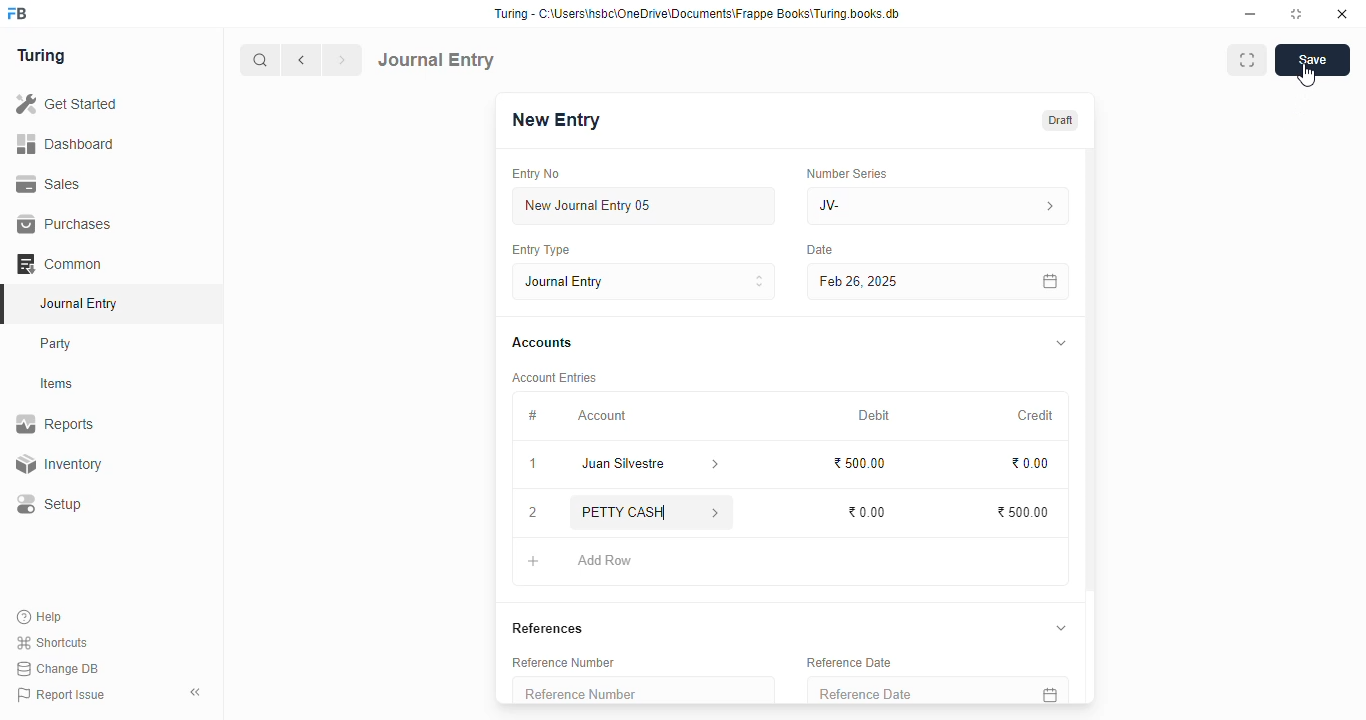 This screenshot has width=1366, height=720. I want to click on shortcuts, so click(52, 643).